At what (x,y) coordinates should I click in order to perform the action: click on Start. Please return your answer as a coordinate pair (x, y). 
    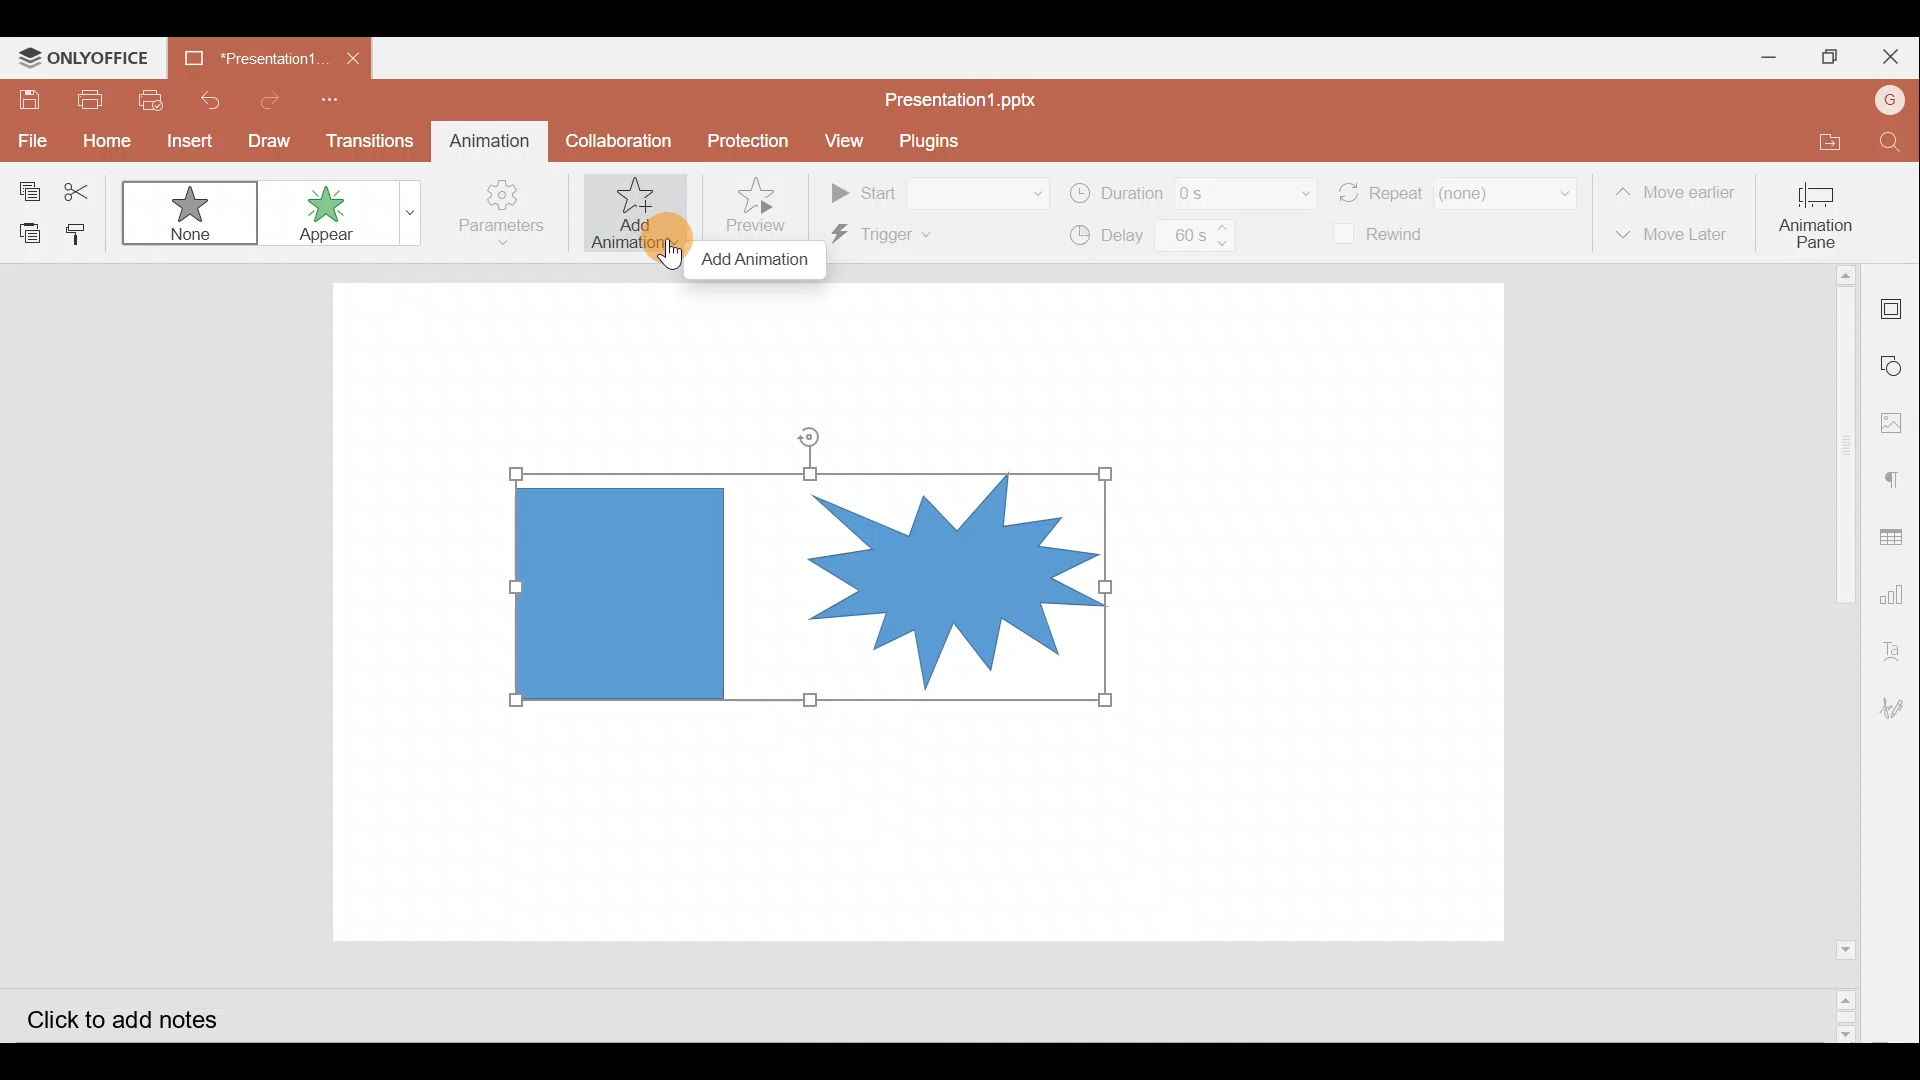
    Looking at the image, I should click on (936, 192).